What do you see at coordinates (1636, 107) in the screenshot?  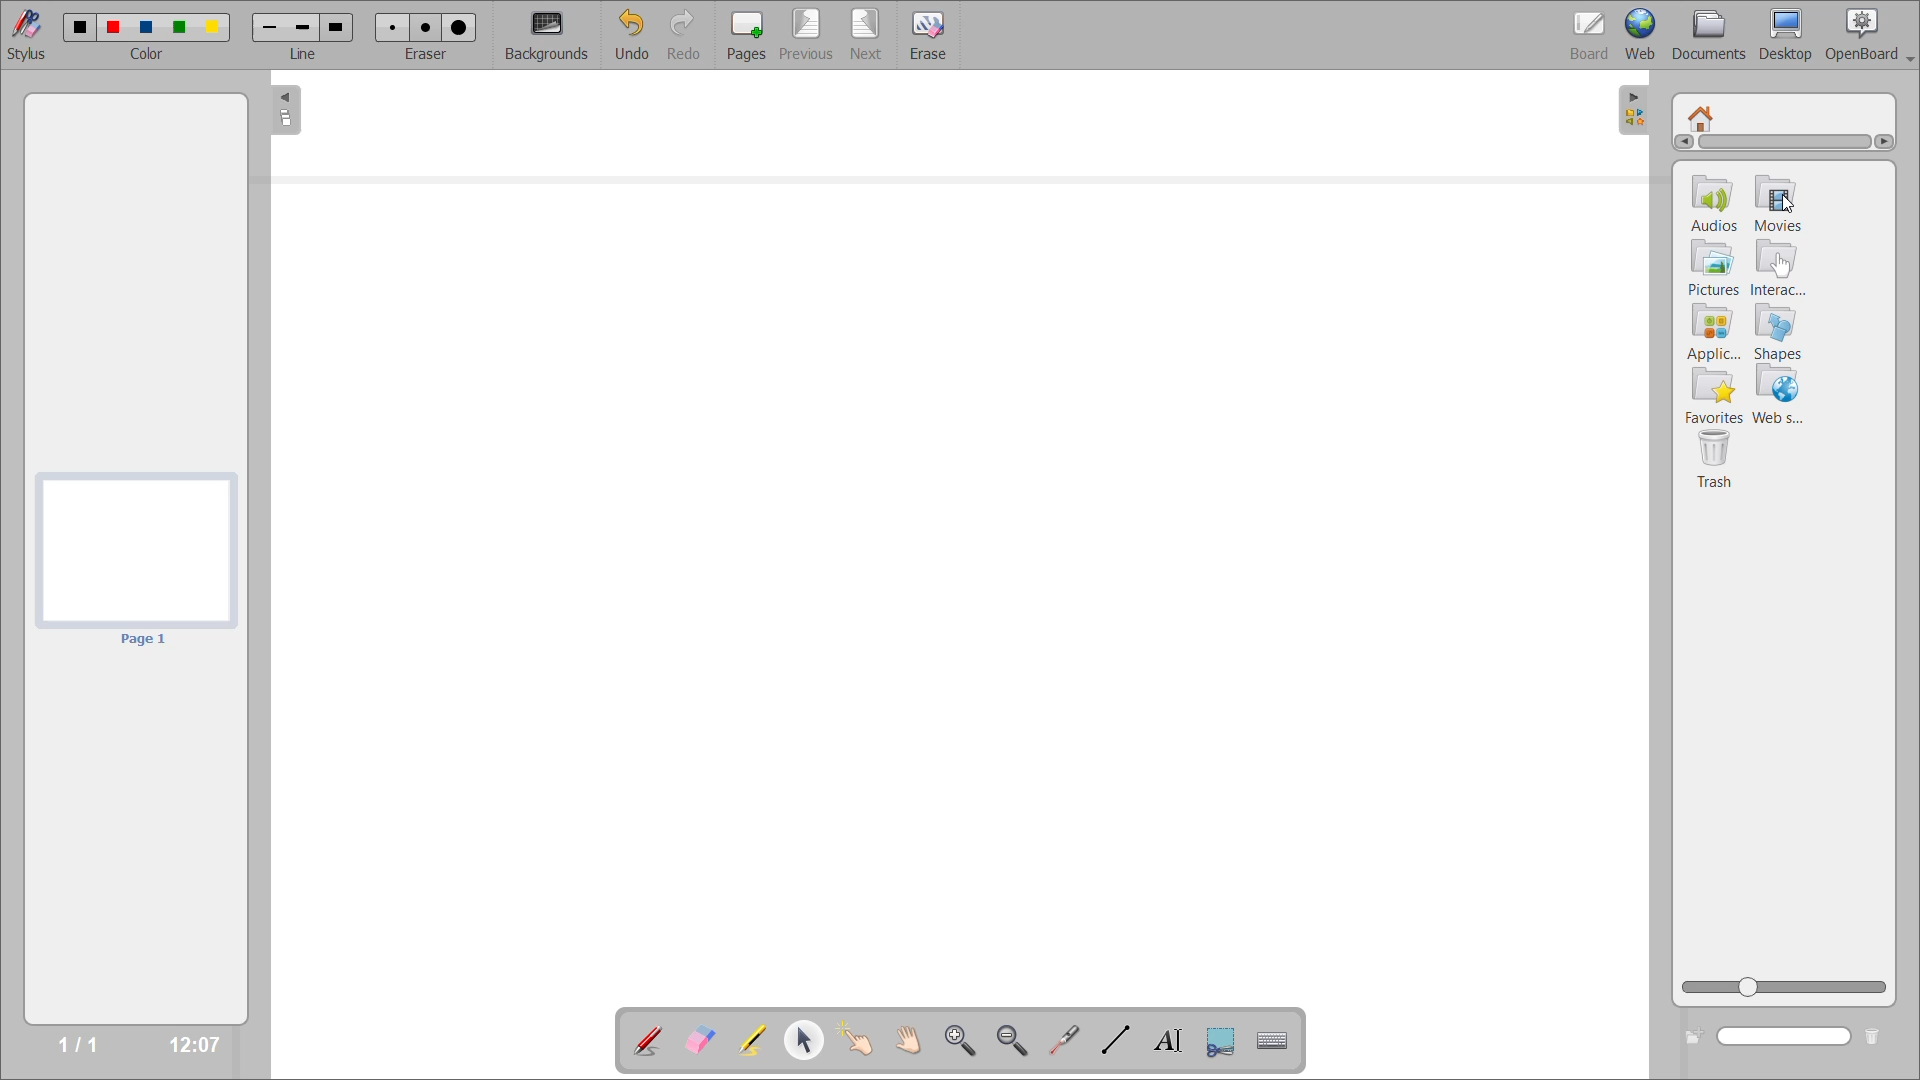 I see `collapse` at bounding box center [1636, 107].